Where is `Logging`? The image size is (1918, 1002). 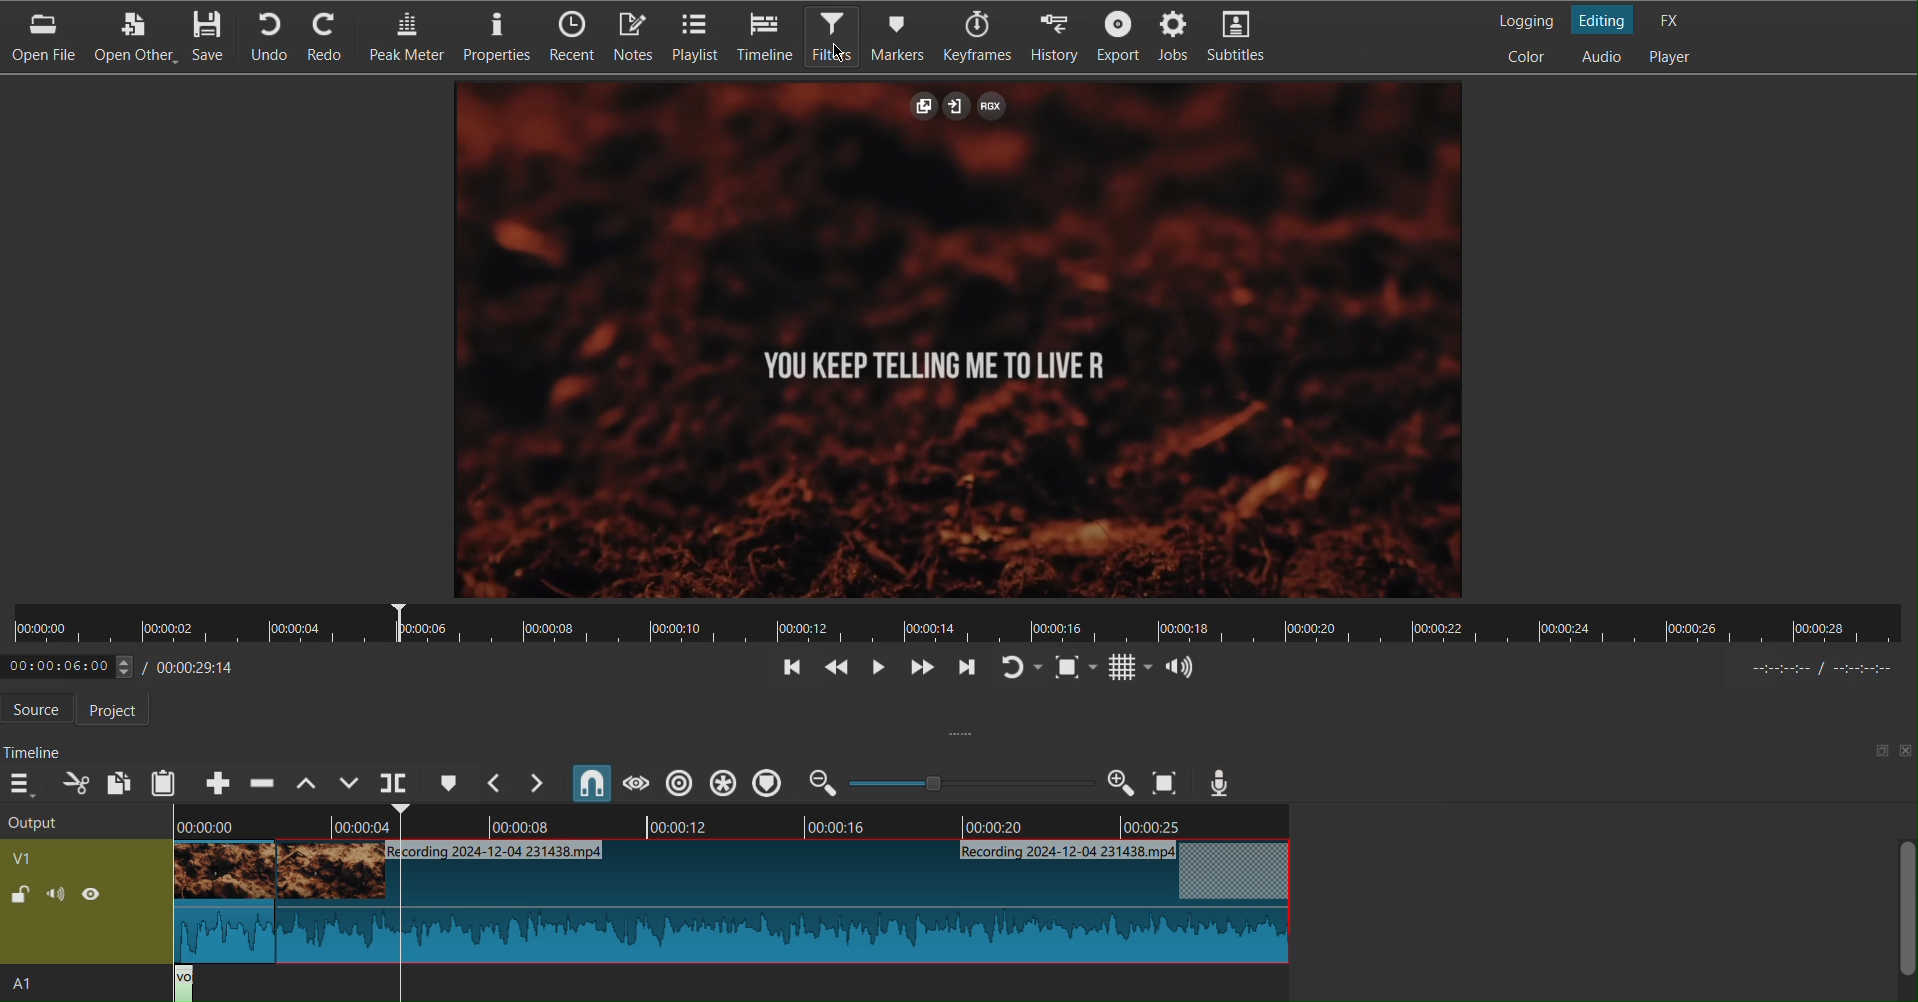
Logging is located at coordinates (1520, 17).